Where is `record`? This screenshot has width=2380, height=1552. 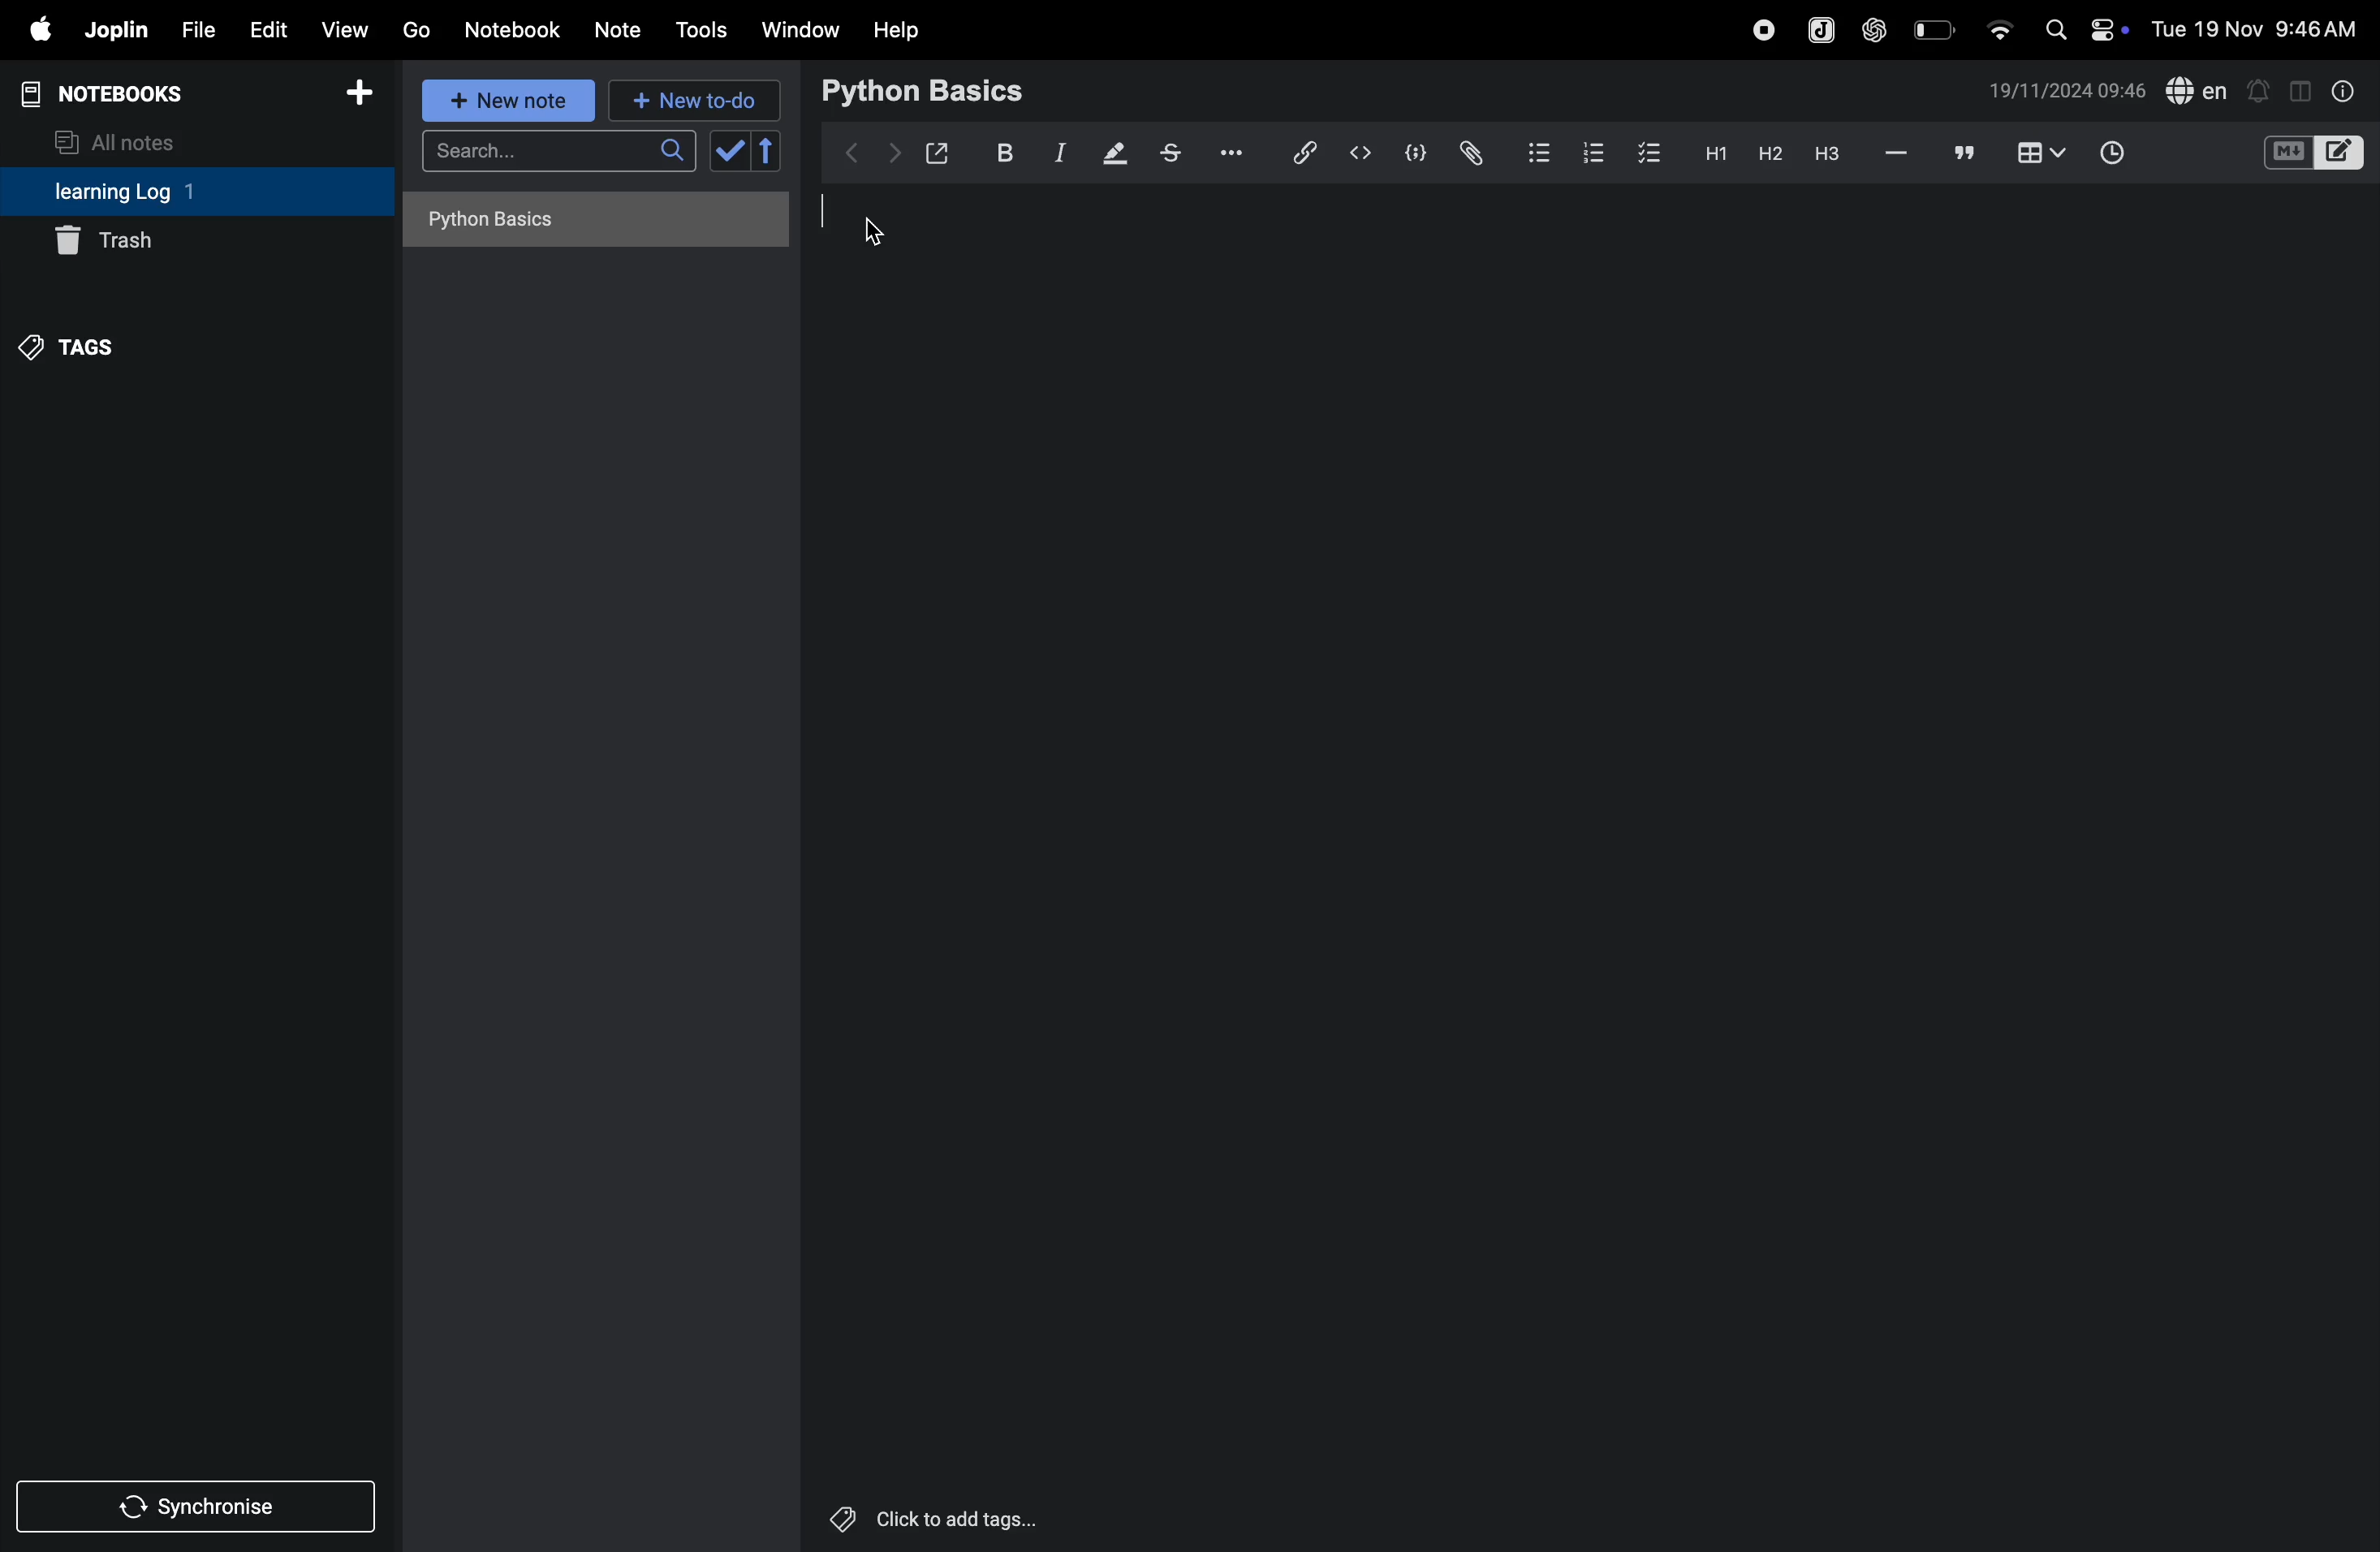 record is located at coordinates (1763, 27).